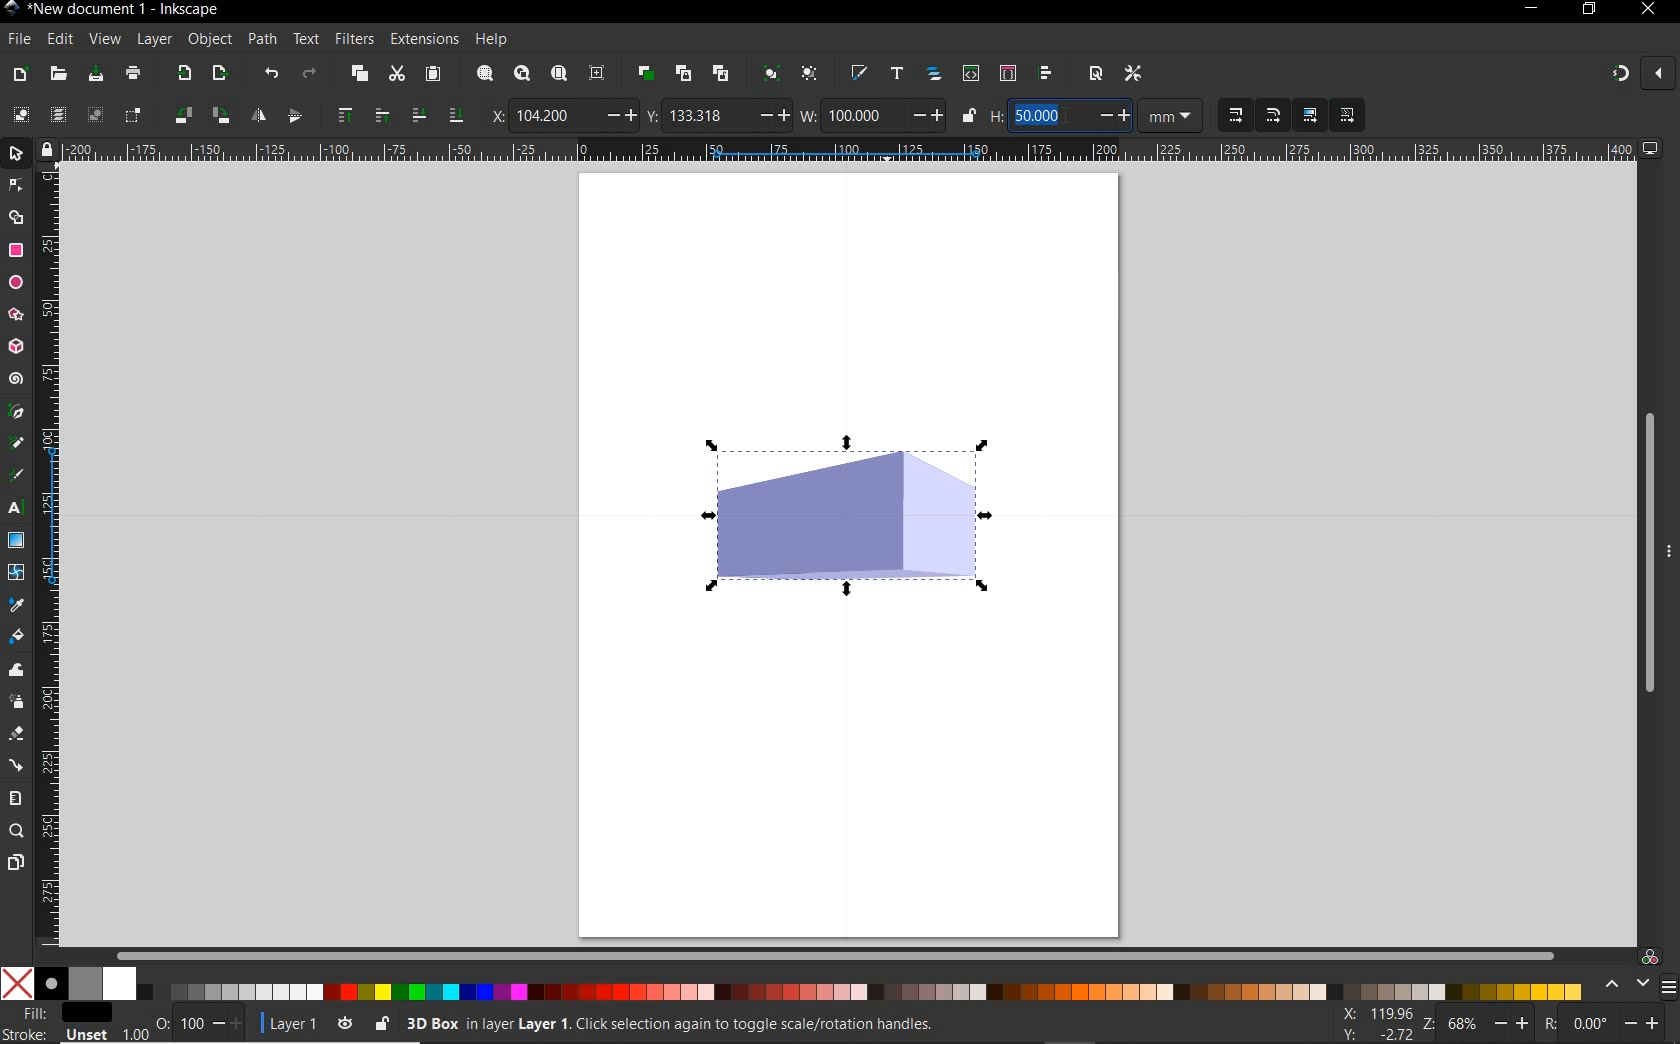  I want to click on ungroup, so click(812, 74).